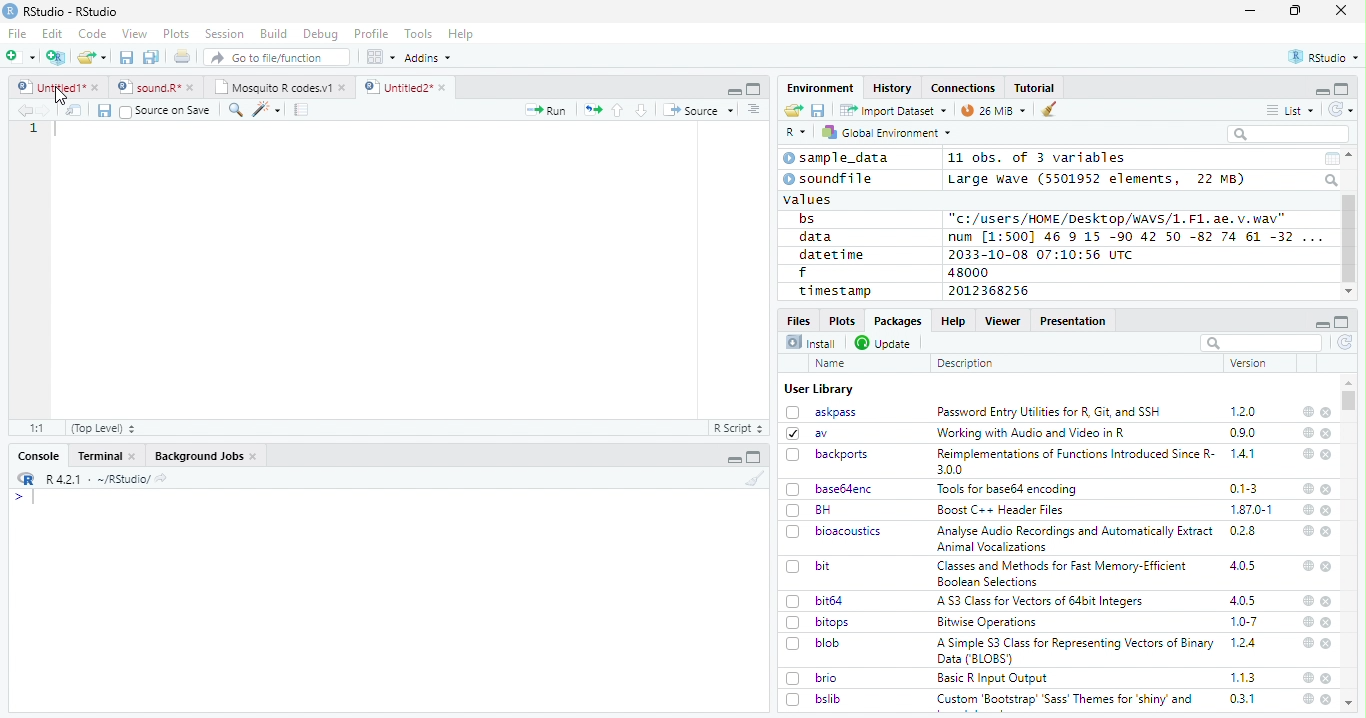  What do you see at coordinates (1328, 602) in the screenshot?
I see `close` at bounding box center [1328, 602].